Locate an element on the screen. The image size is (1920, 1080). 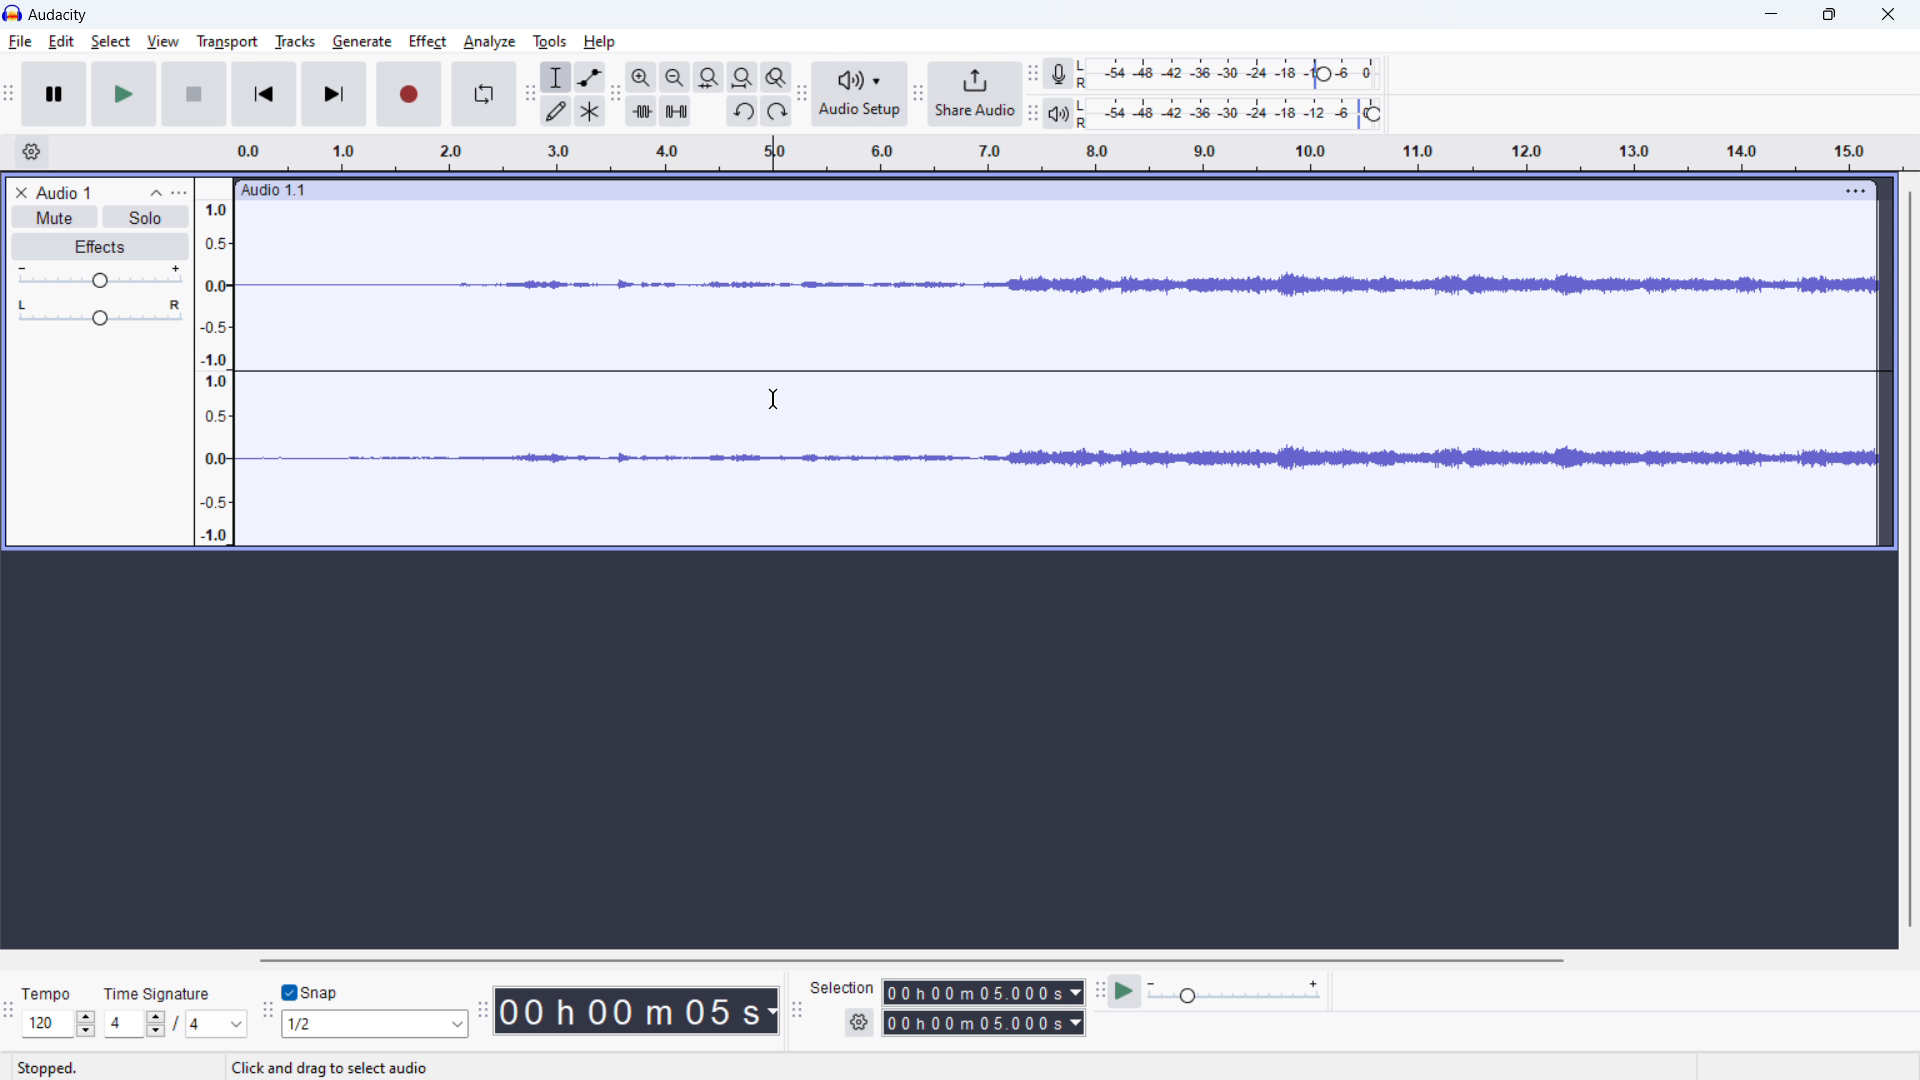
timeline is located at coordinates (1064, 153).